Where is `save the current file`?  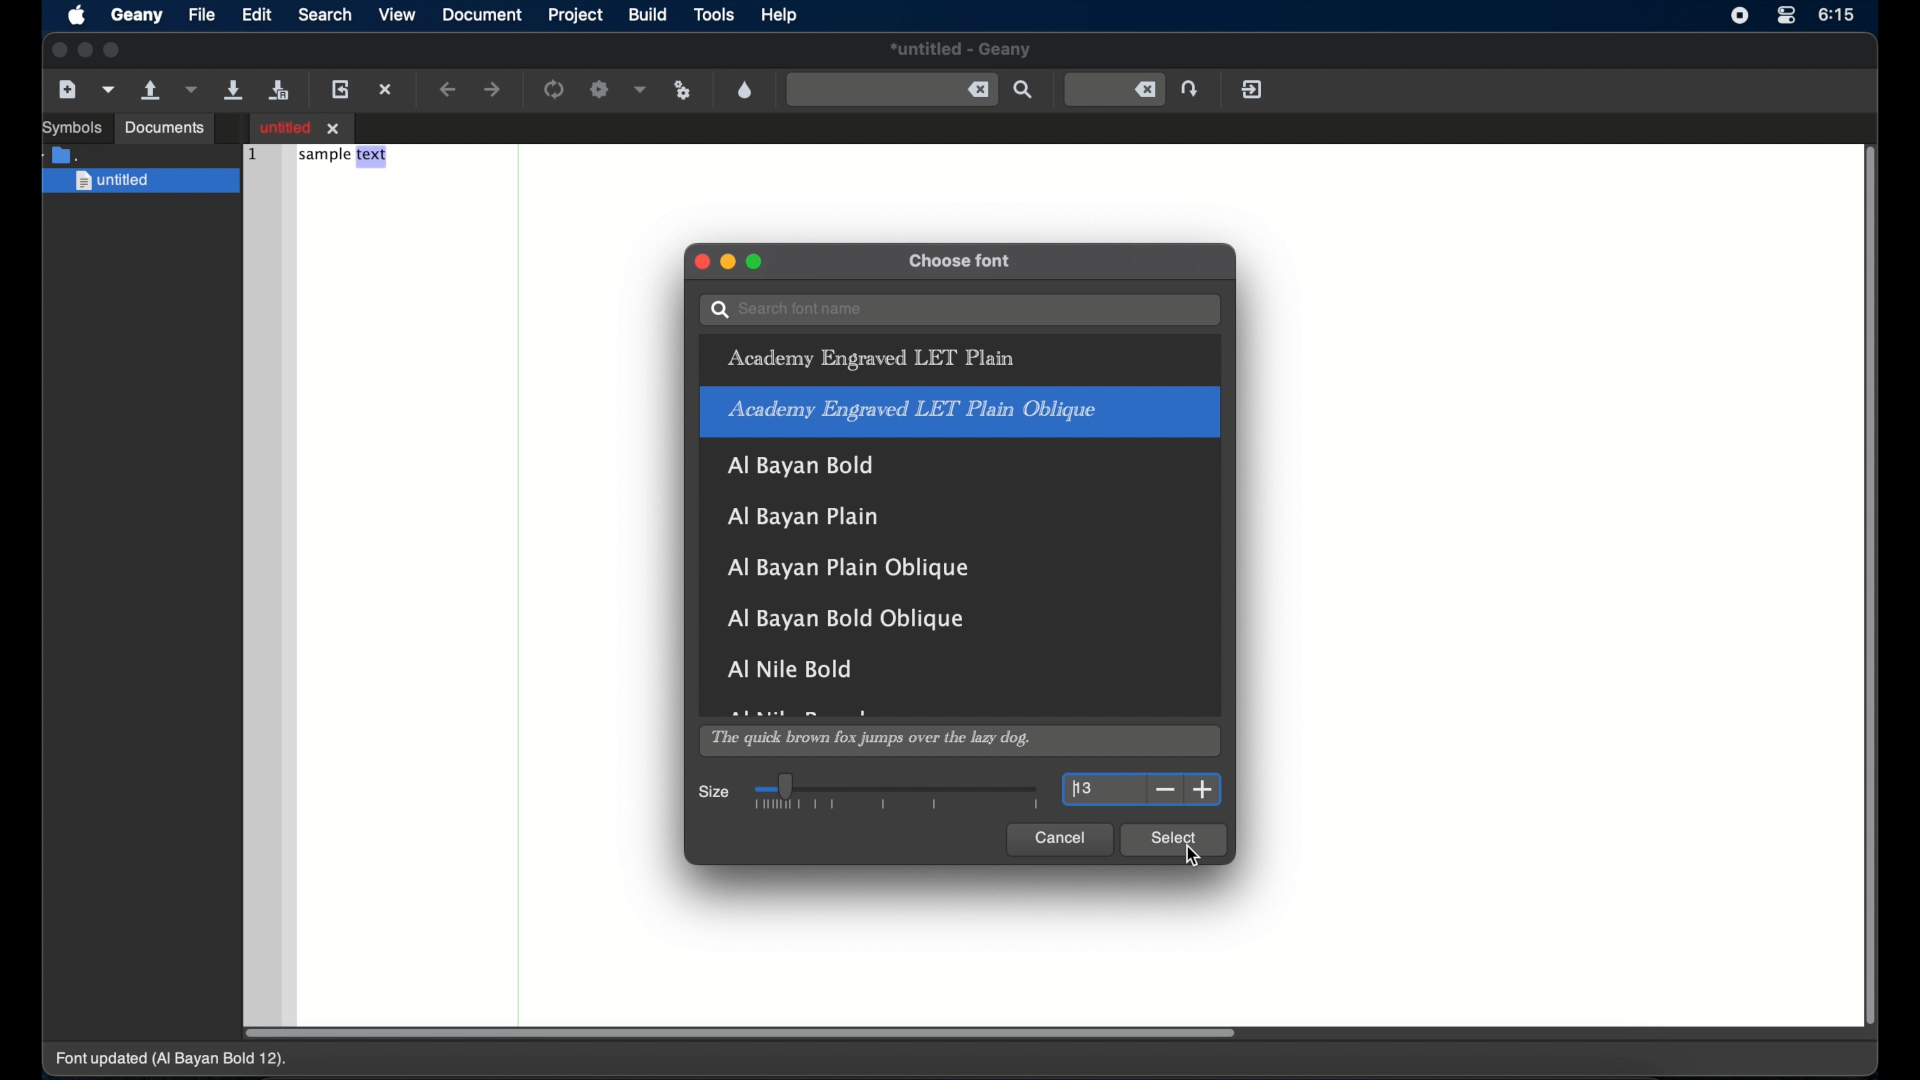
save the current file is located at coordinates (233, 89).